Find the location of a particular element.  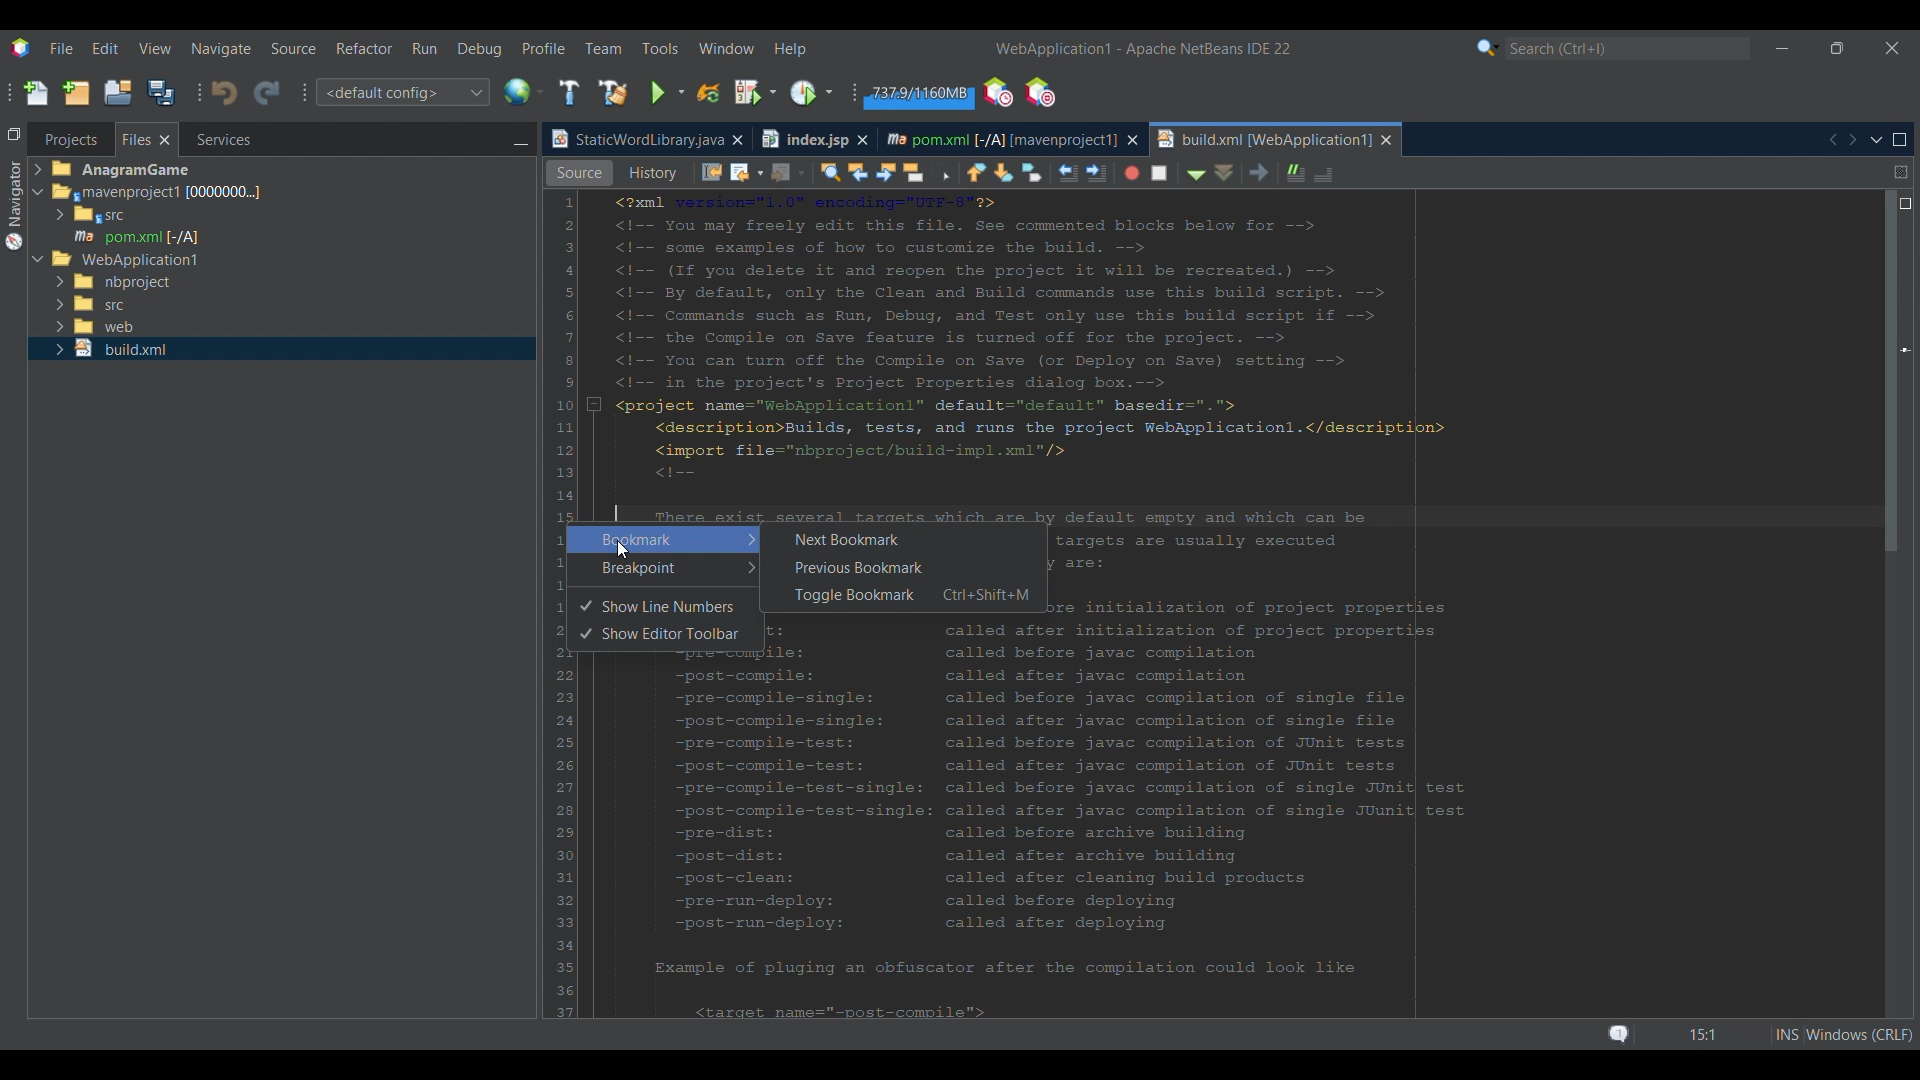

Navigate menu is located at coordinates (221, 49).